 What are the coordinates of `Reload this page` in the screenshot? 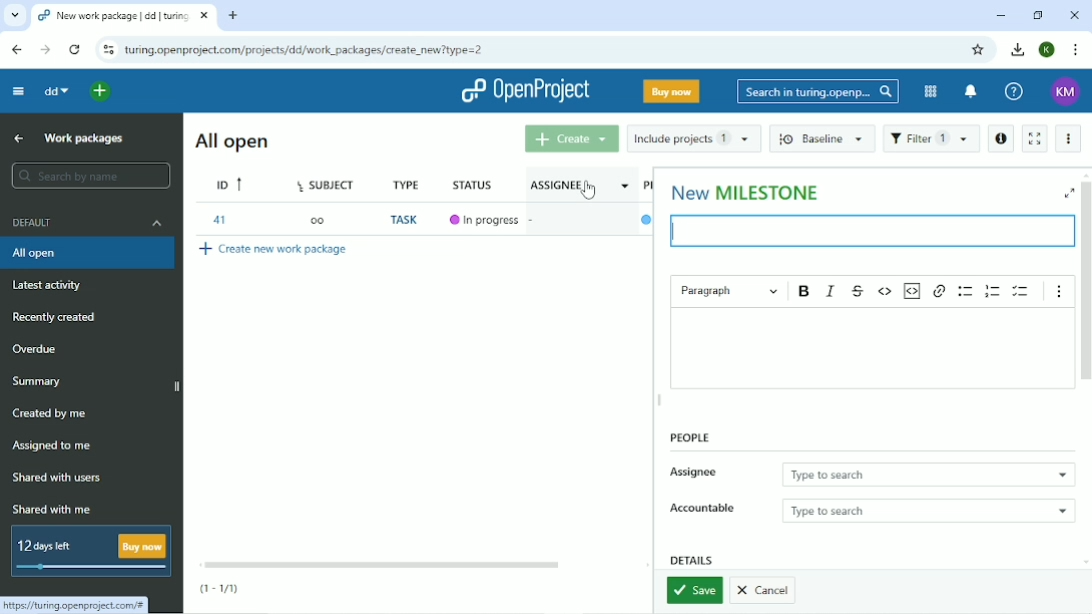 It's located at (76, 49).